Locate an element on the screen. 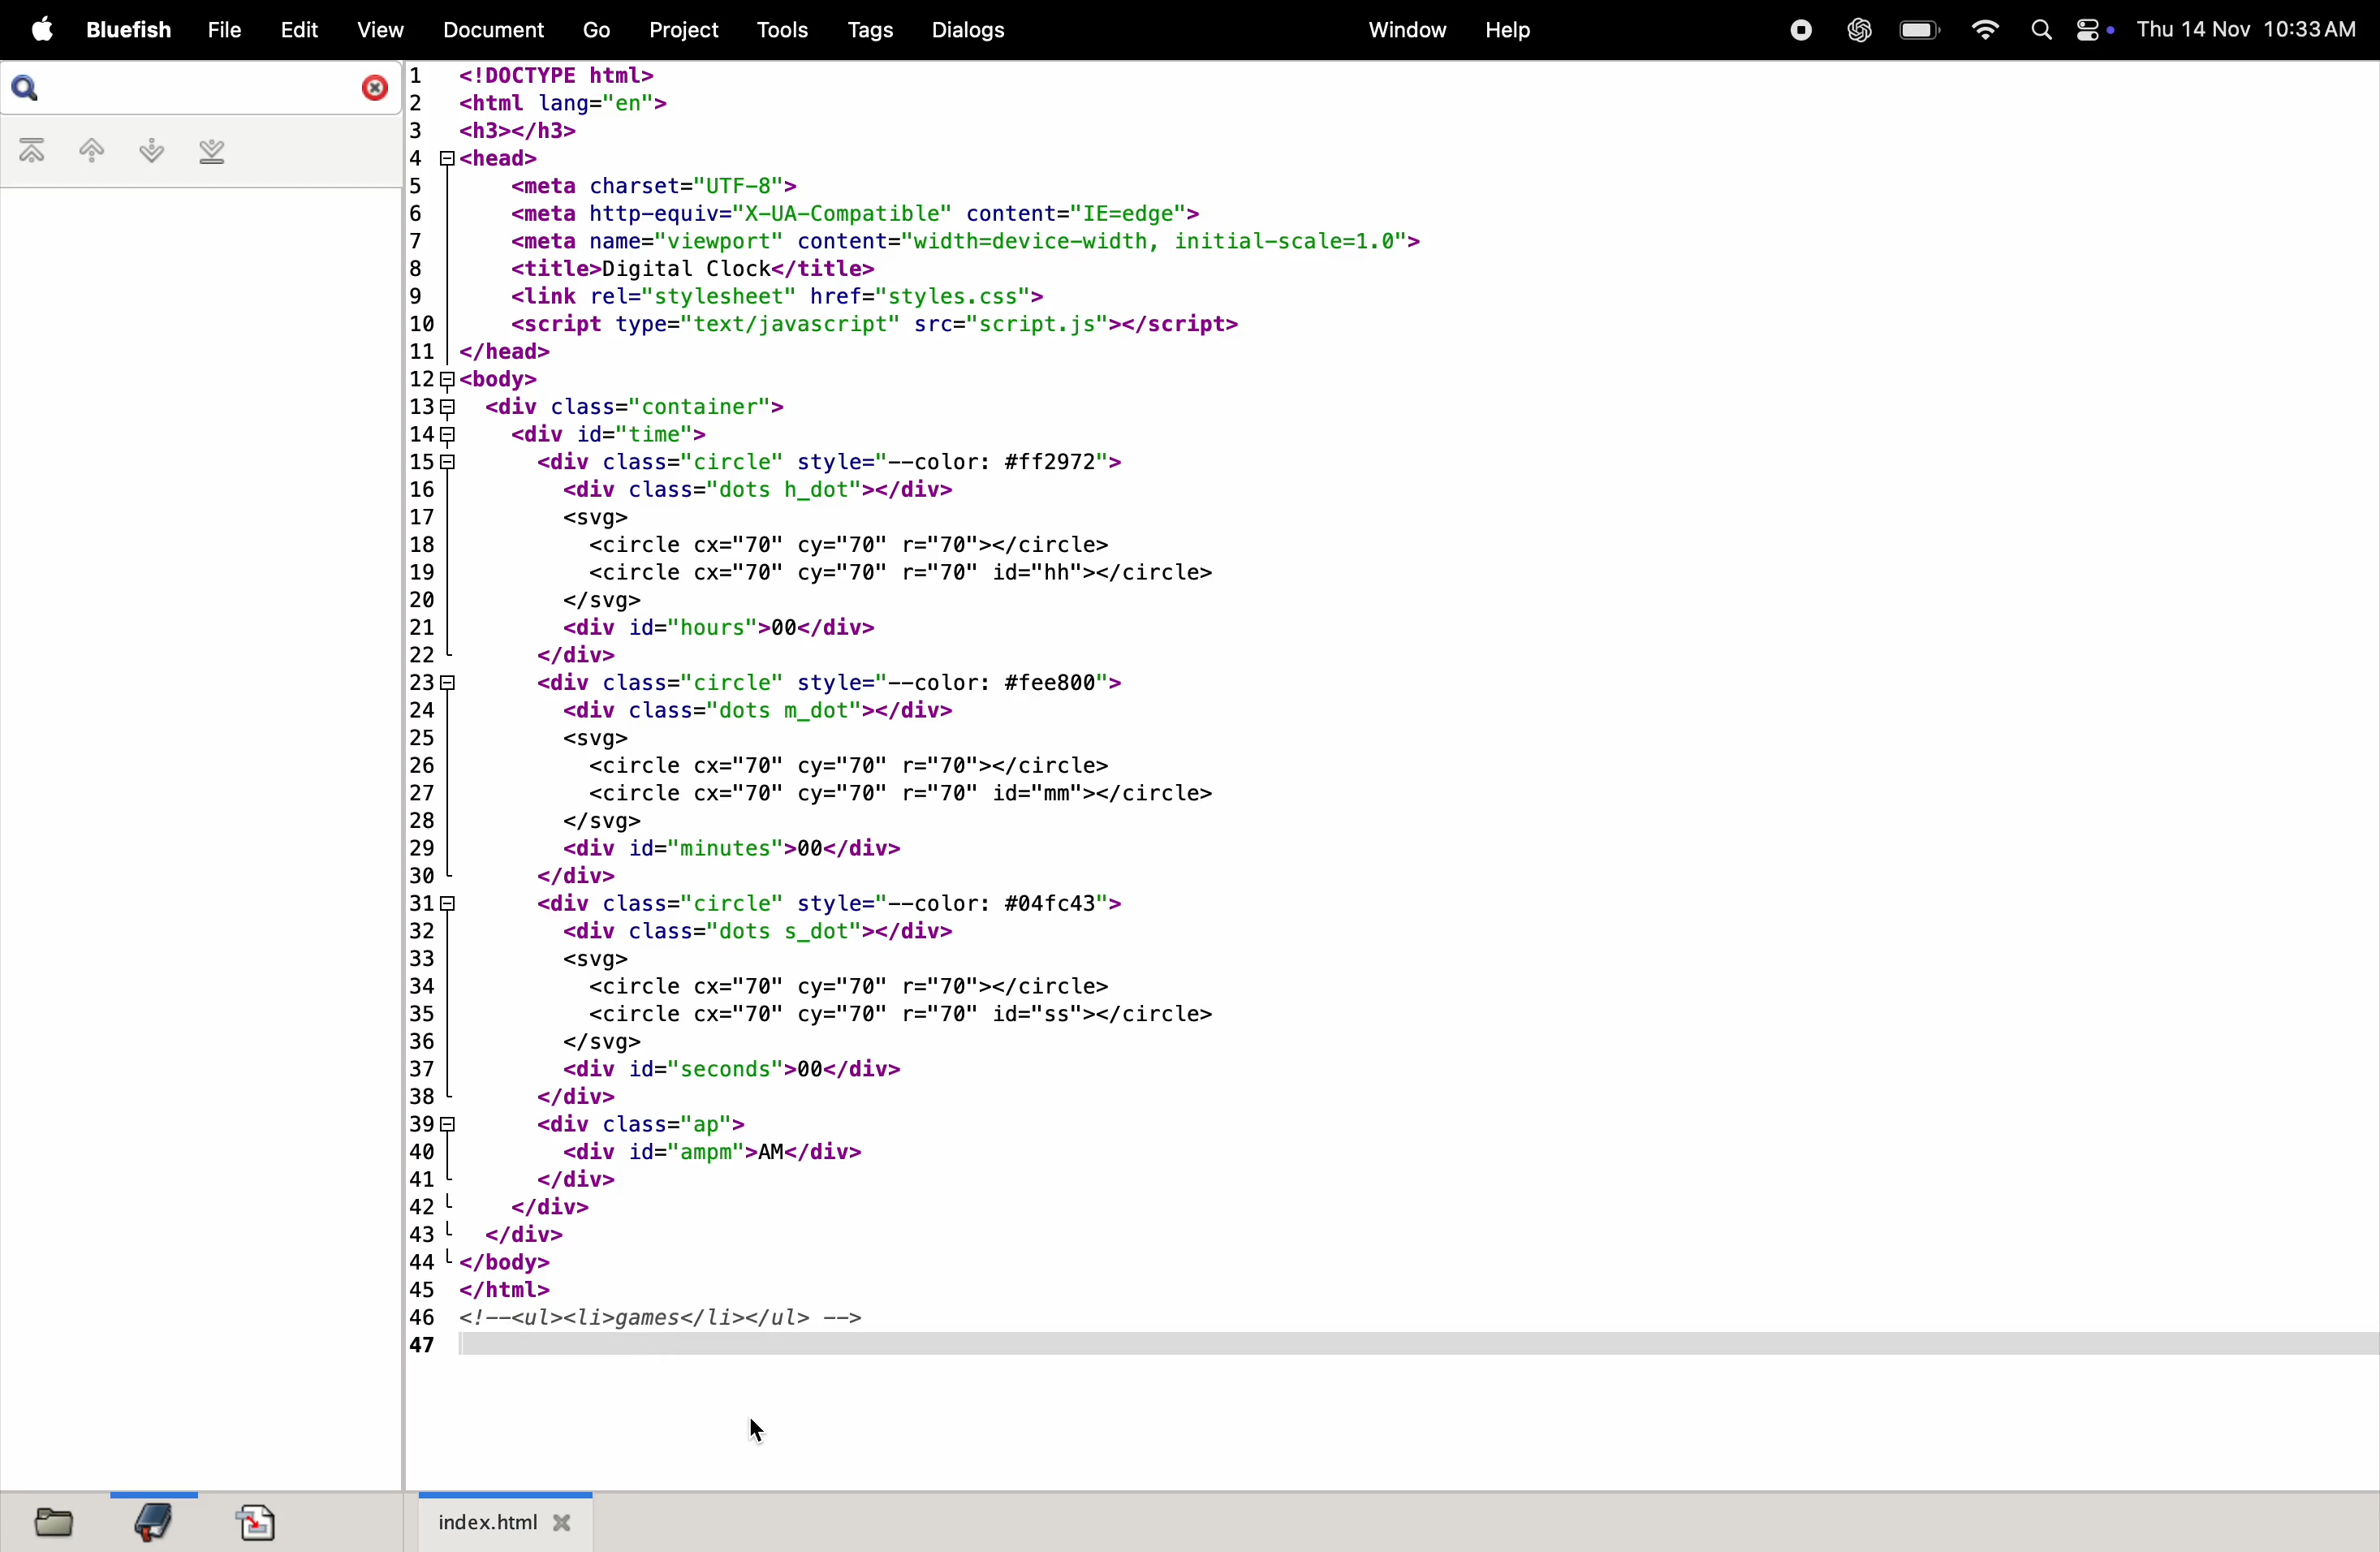 The height and width of the screenshot is (1552, 2380). project is located at coordinates (682, 32).